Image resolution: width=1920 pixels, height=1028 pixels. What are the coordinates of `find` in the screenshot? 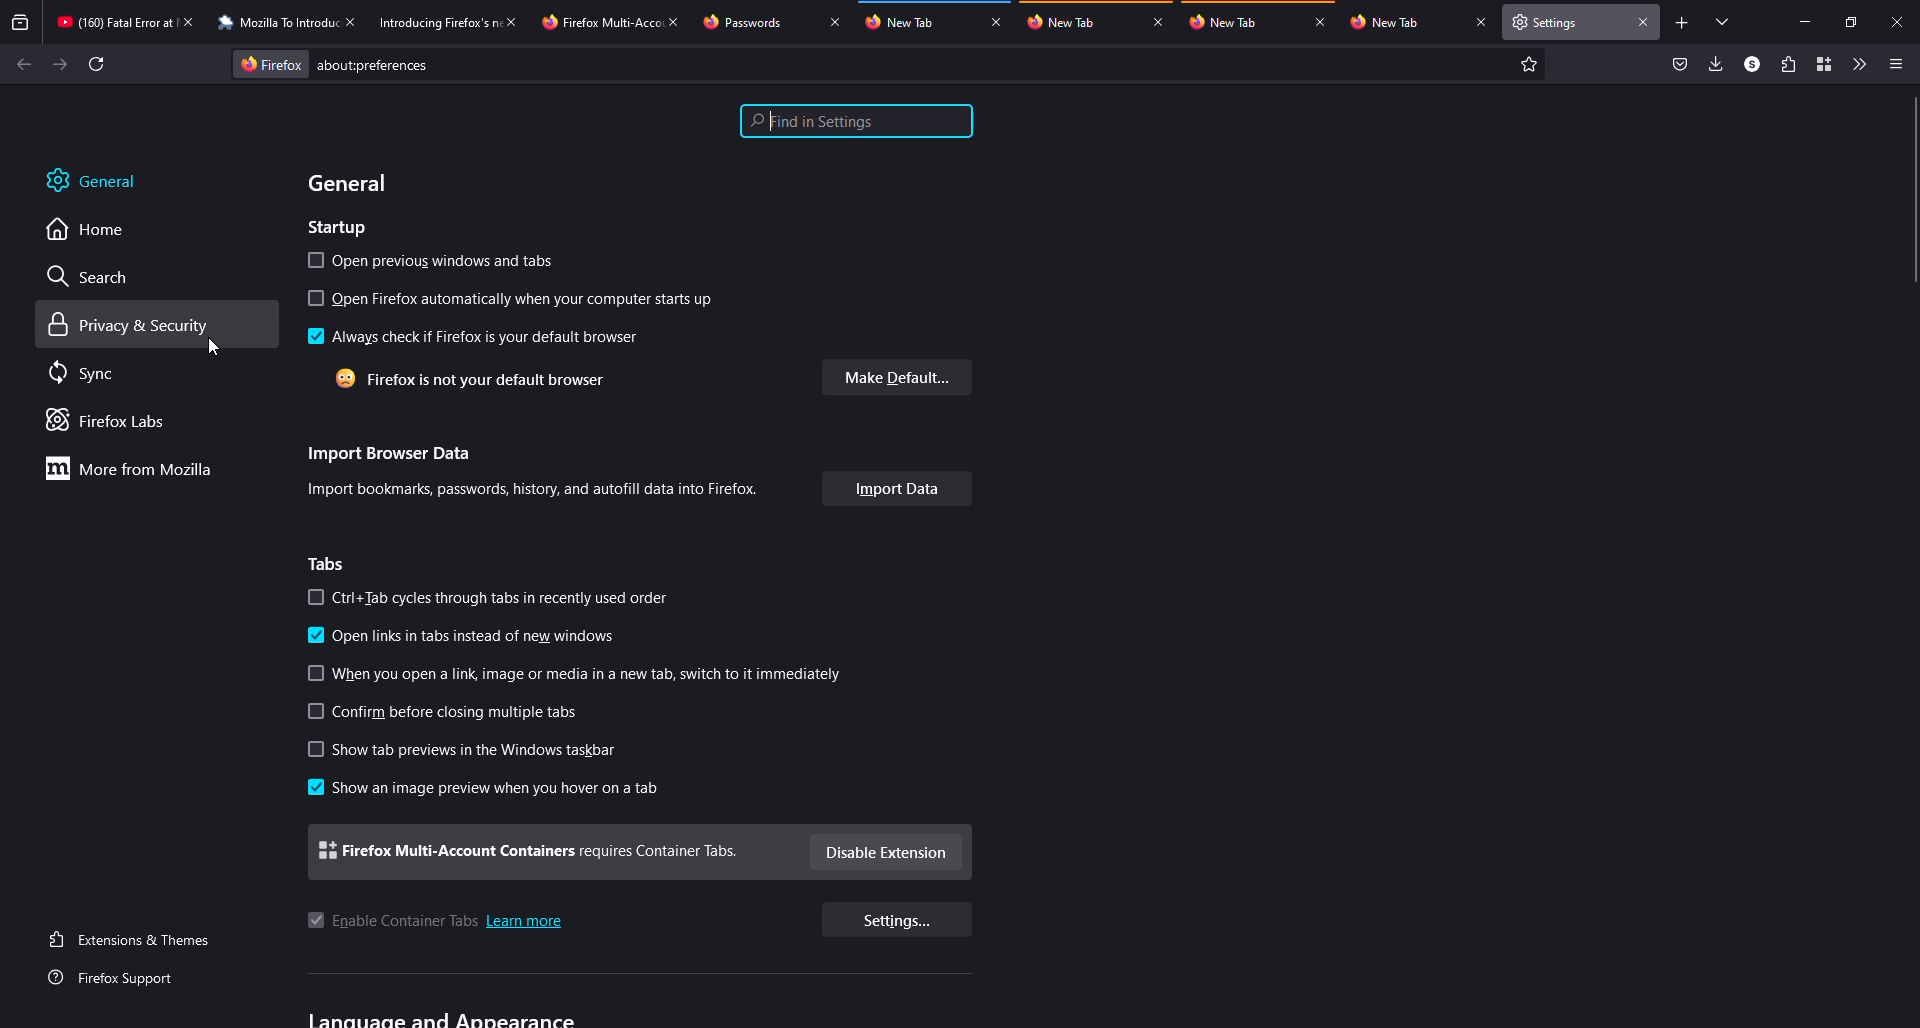 It's located at (856, 121).